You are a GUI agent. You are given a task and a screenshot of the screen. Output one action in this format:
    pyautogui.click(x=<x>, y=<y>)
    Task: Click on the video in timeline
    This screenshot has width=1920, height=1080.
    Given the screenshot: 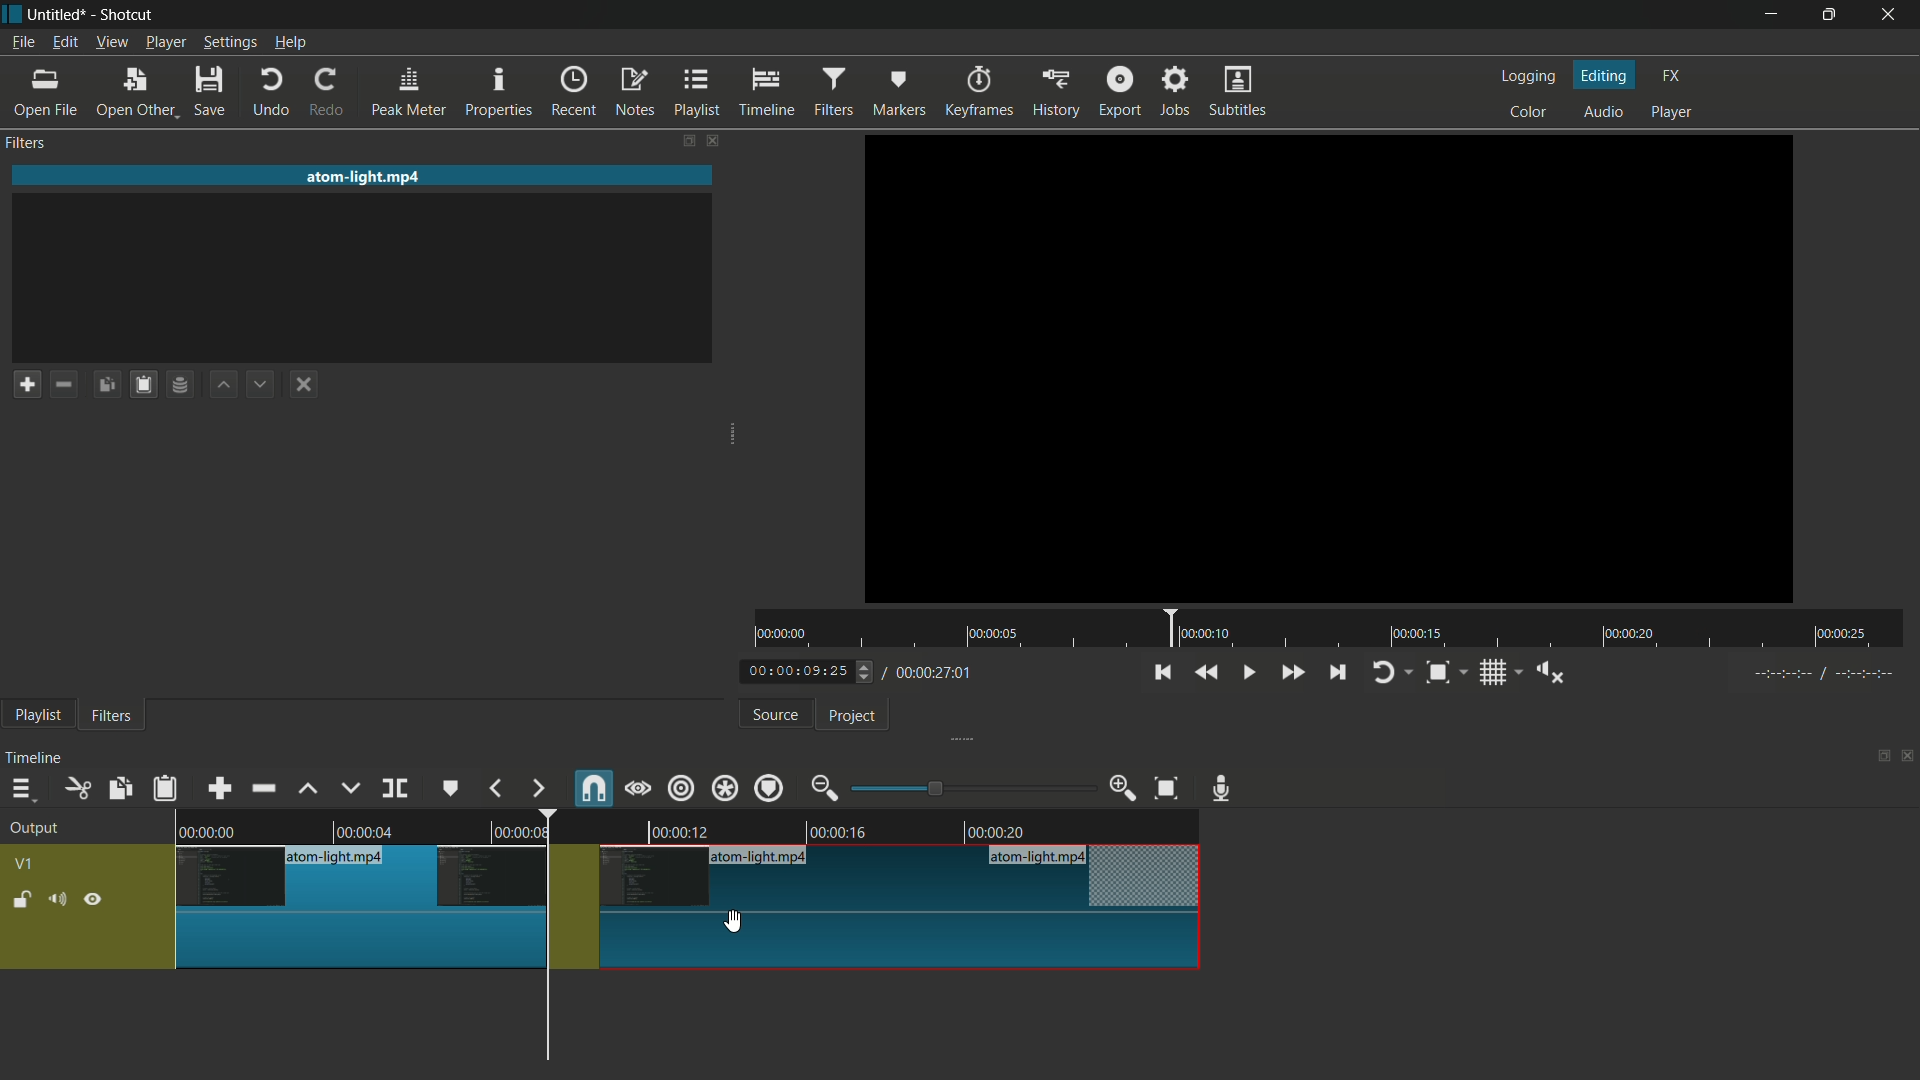 What is the action you would take?
    pyautogui.click(x=686, y=824)
    